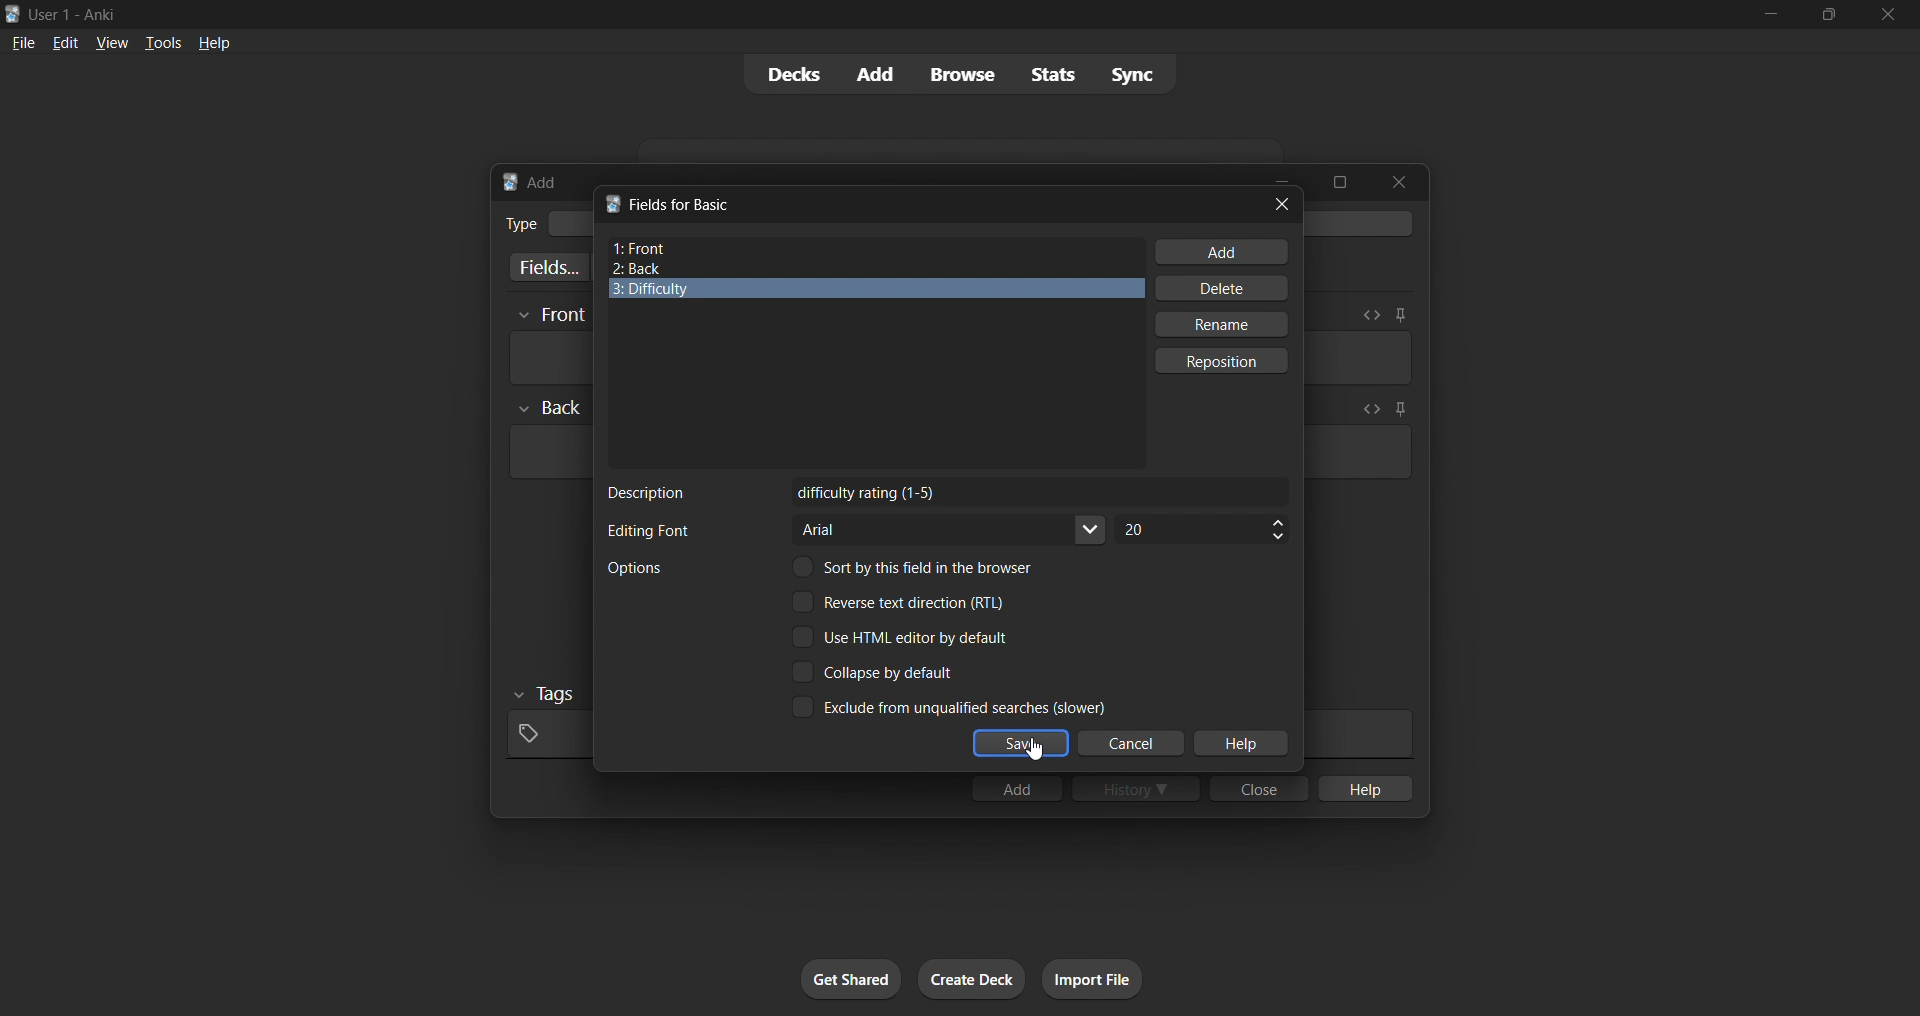 The image size is (1920, 1016). Describe the element at coordinates (1201, 530) in the screenshot. I see `field font size` at that location.